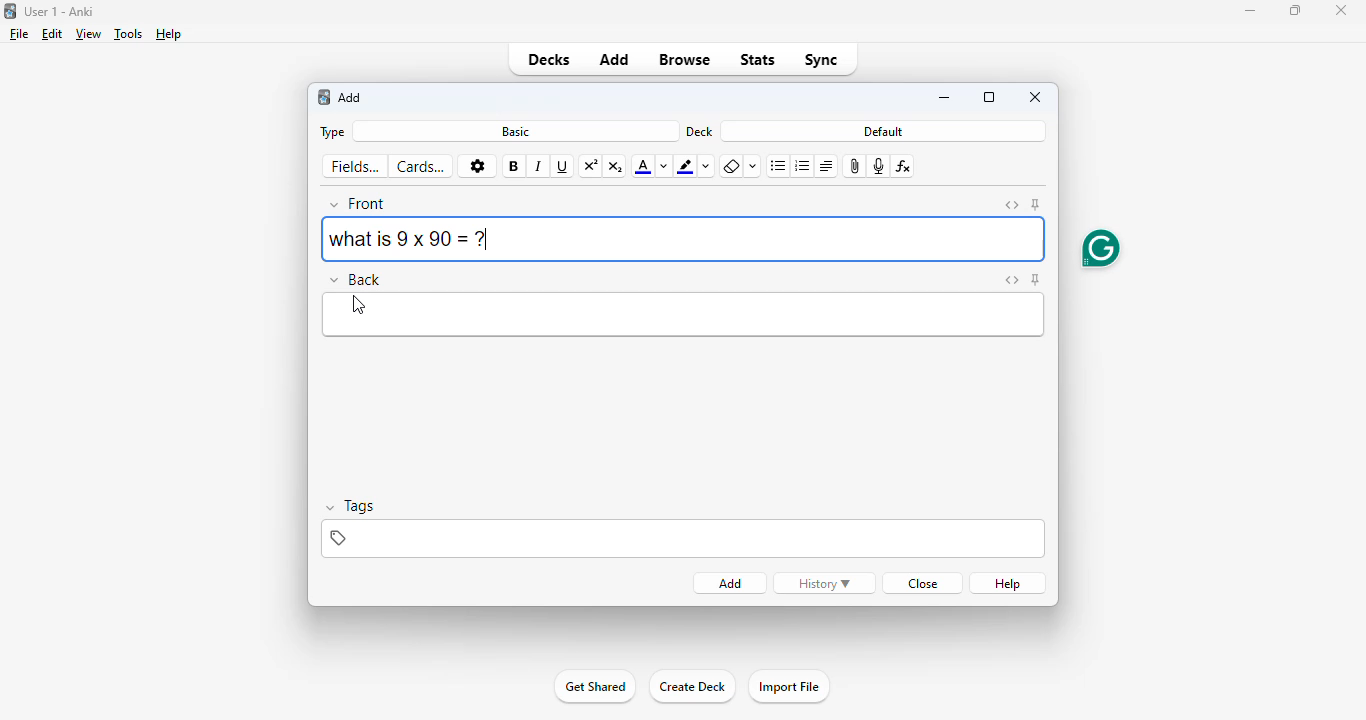 The width and height of the screenshot is (1366, 720). Describe the element at coordinates (1100, 248) in the screenshot. I see `grammarly extension` at that location.